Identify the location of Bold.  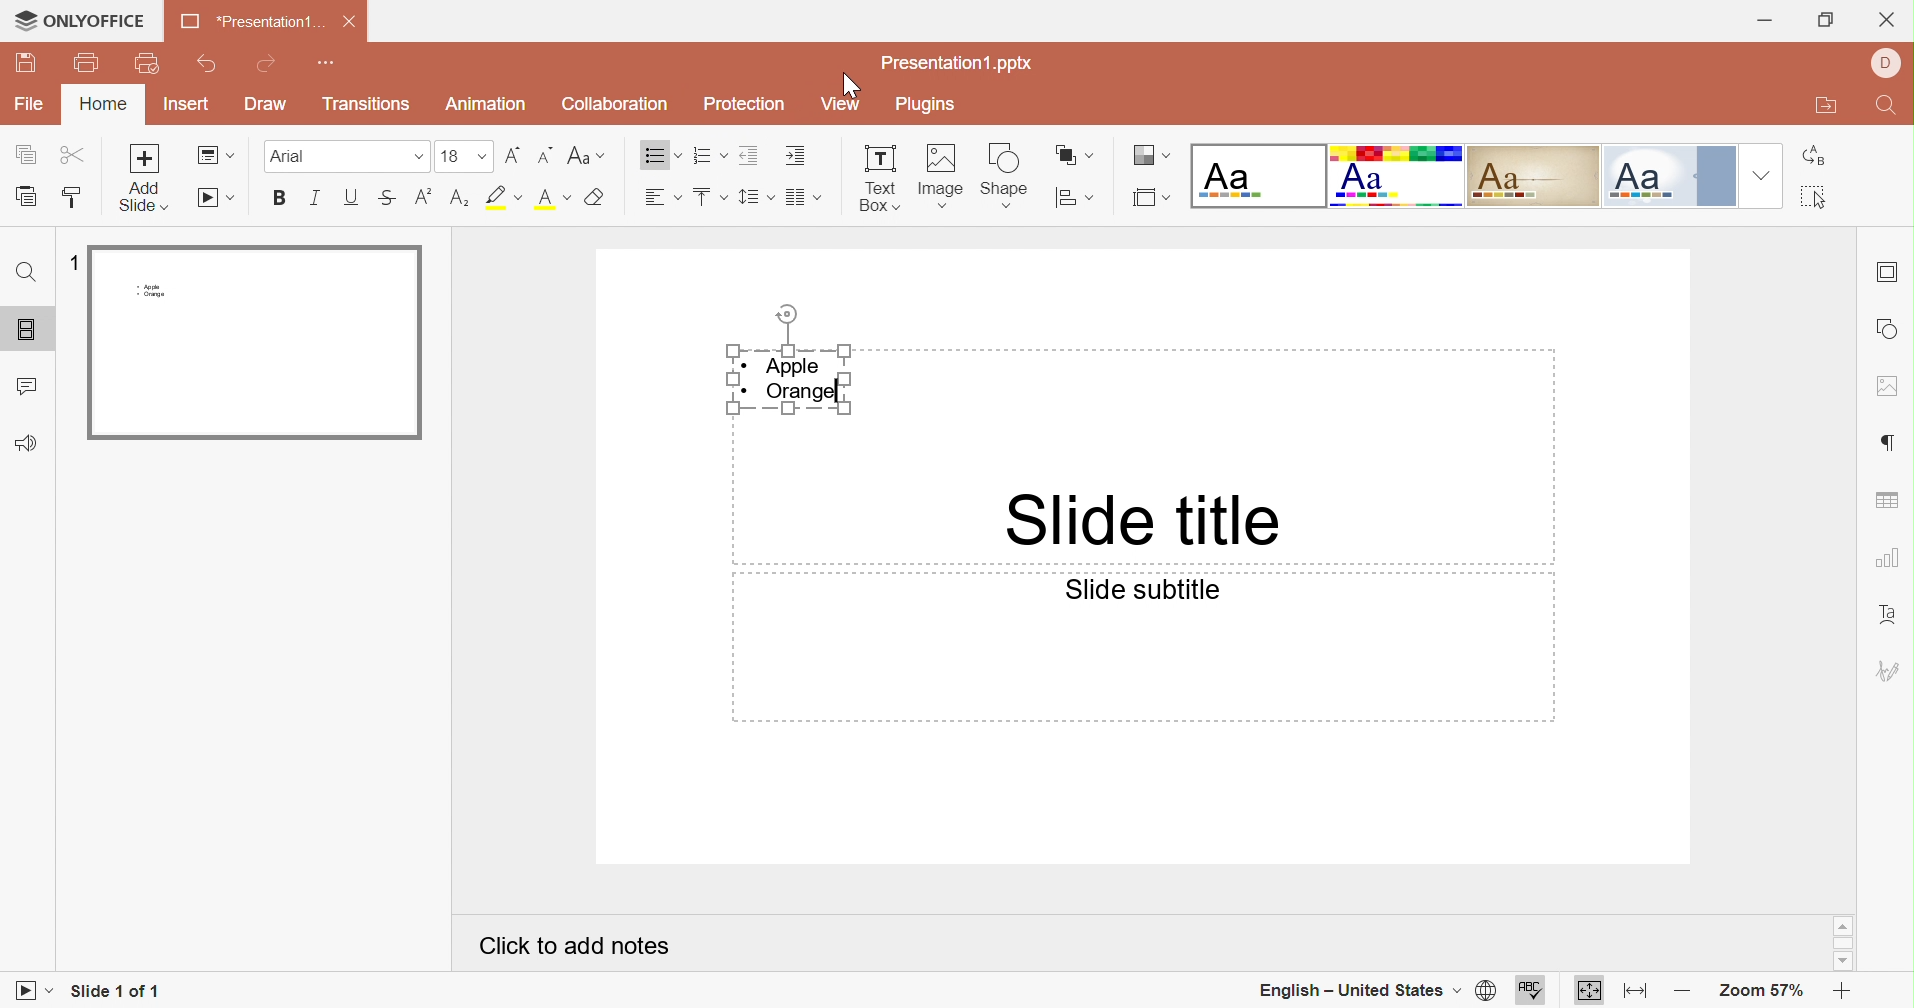
(288, 195).